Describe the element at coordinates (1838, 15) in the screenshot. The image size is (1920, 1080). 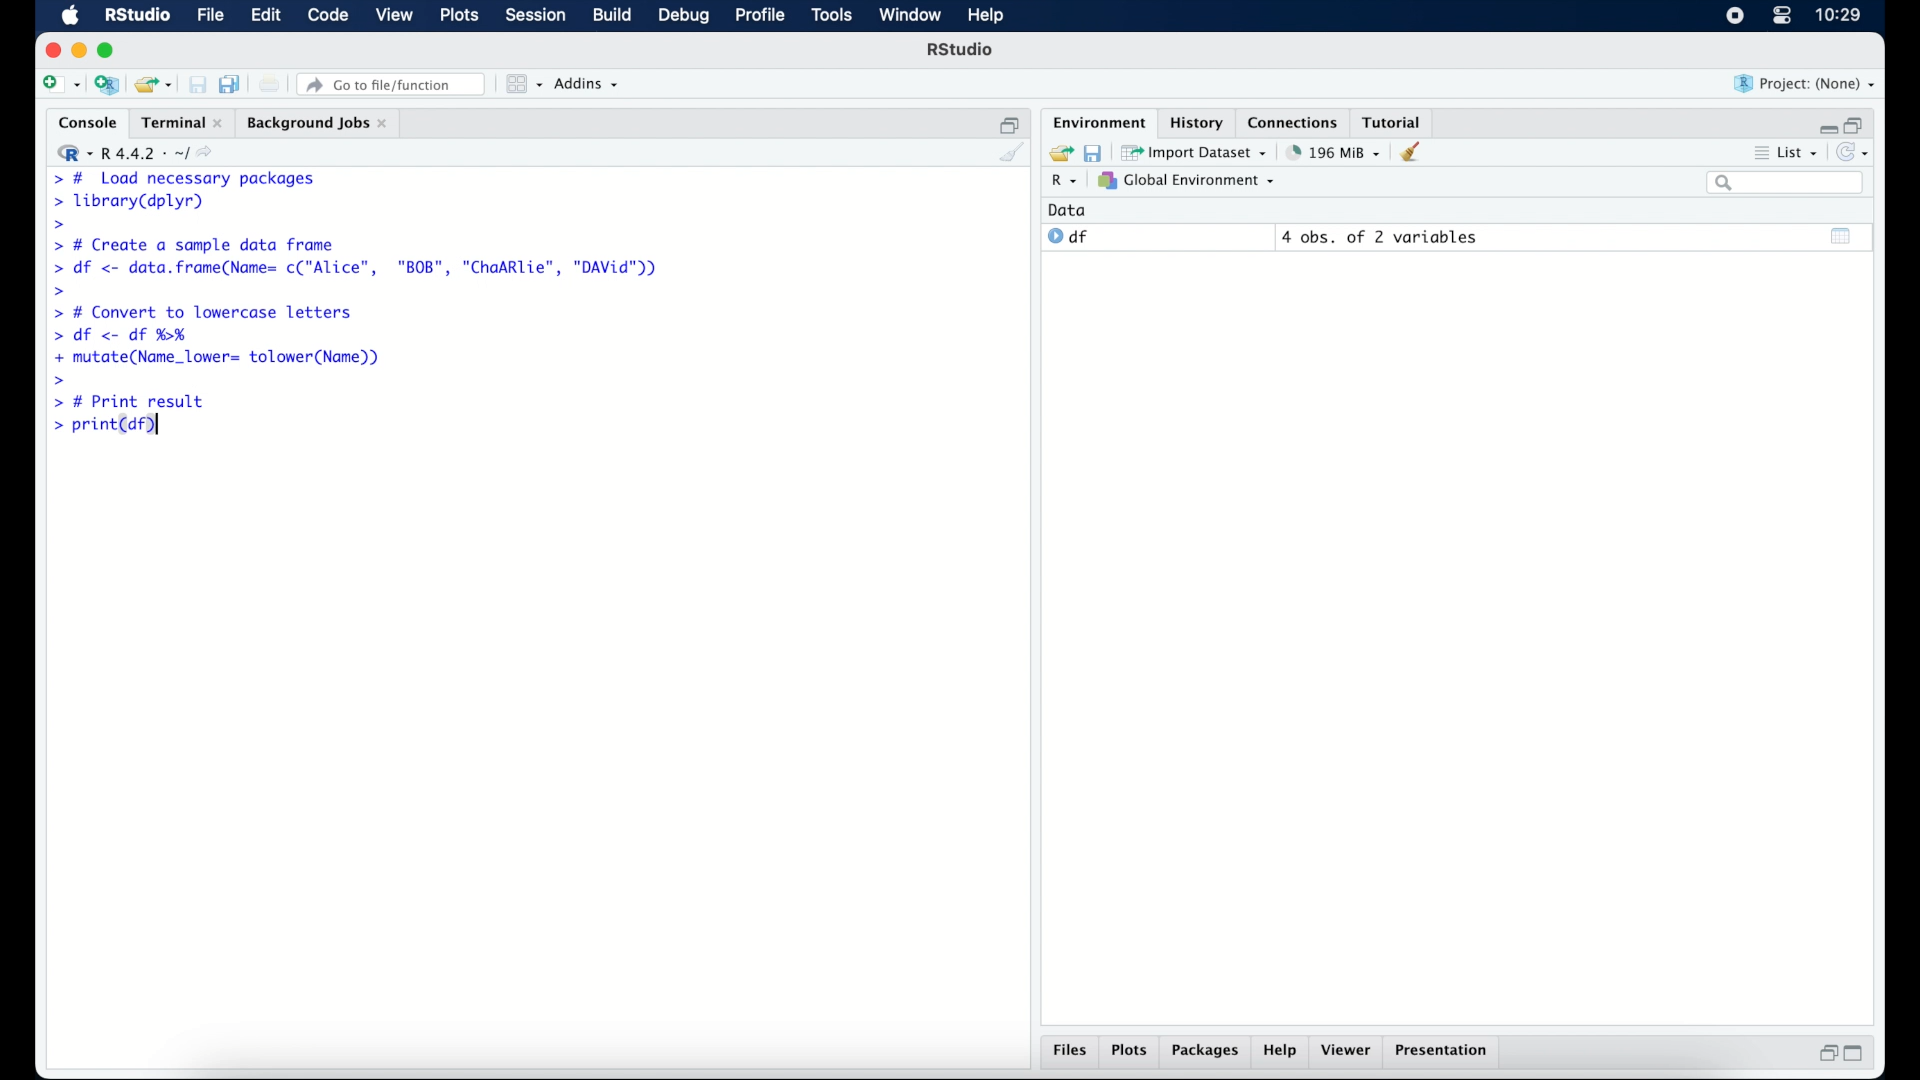
I see `10.27` at that location.